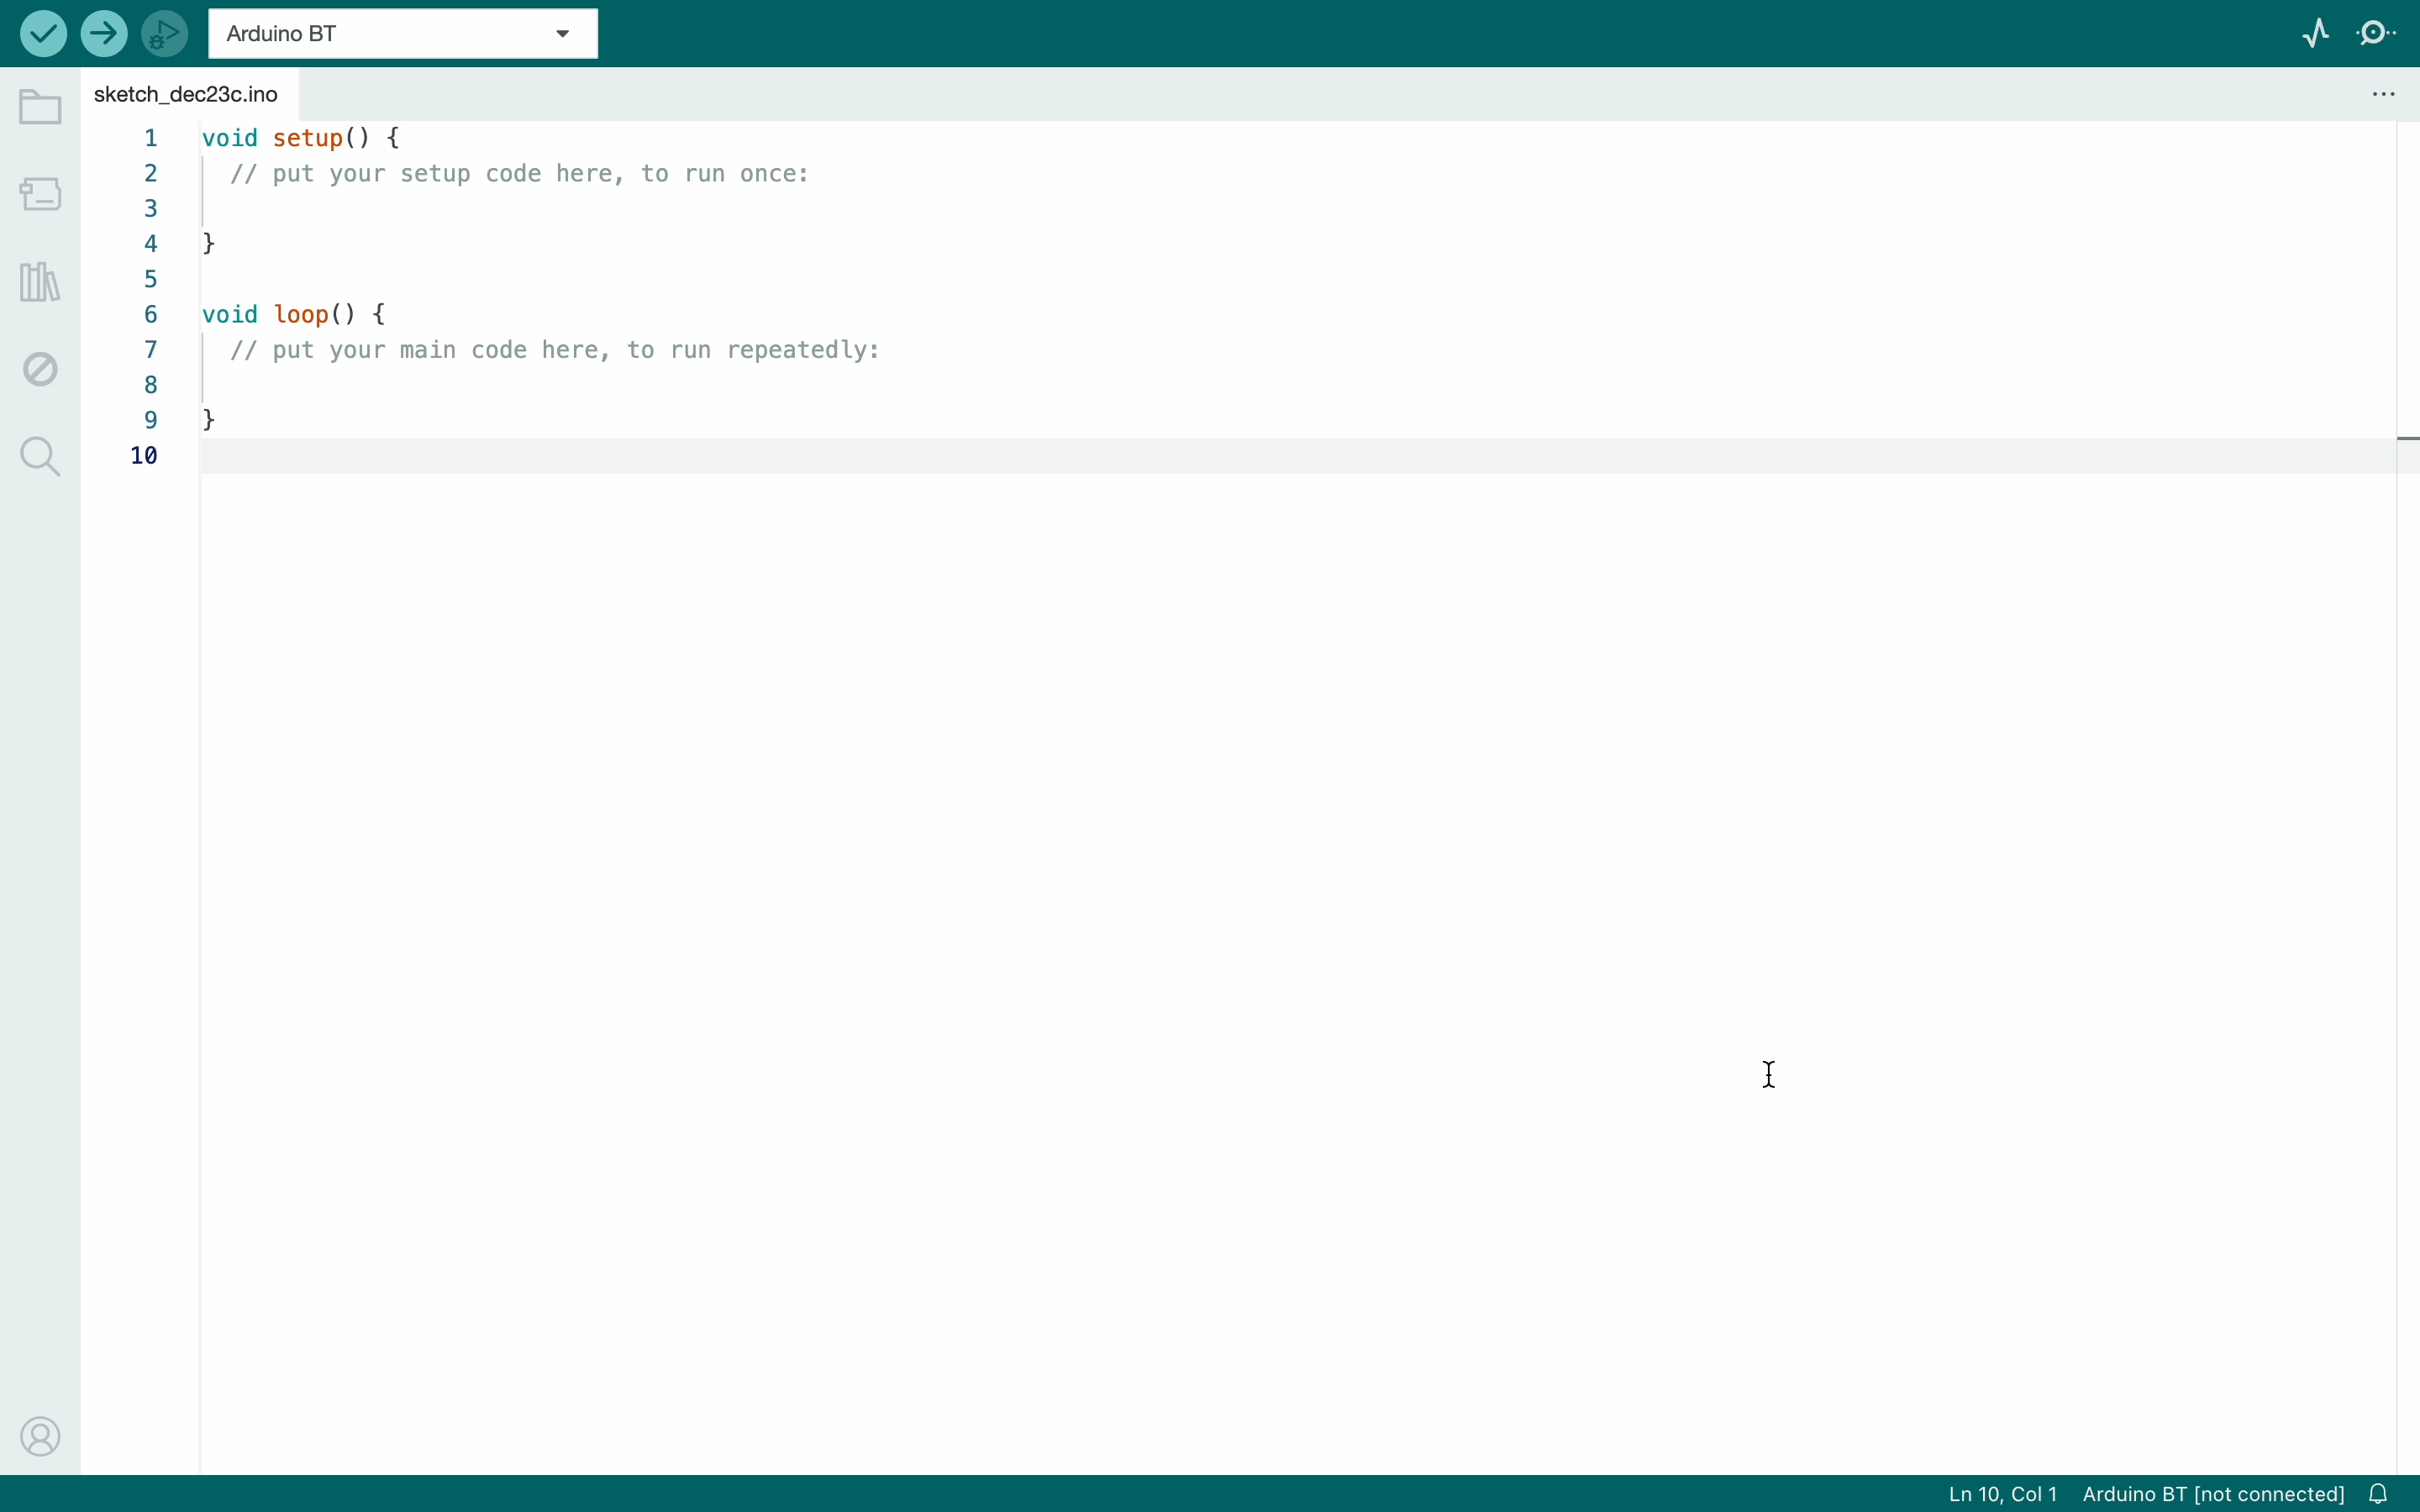 The width and height of the screenshot is (2420, 1512). I want to click on code, so click(551, 301).